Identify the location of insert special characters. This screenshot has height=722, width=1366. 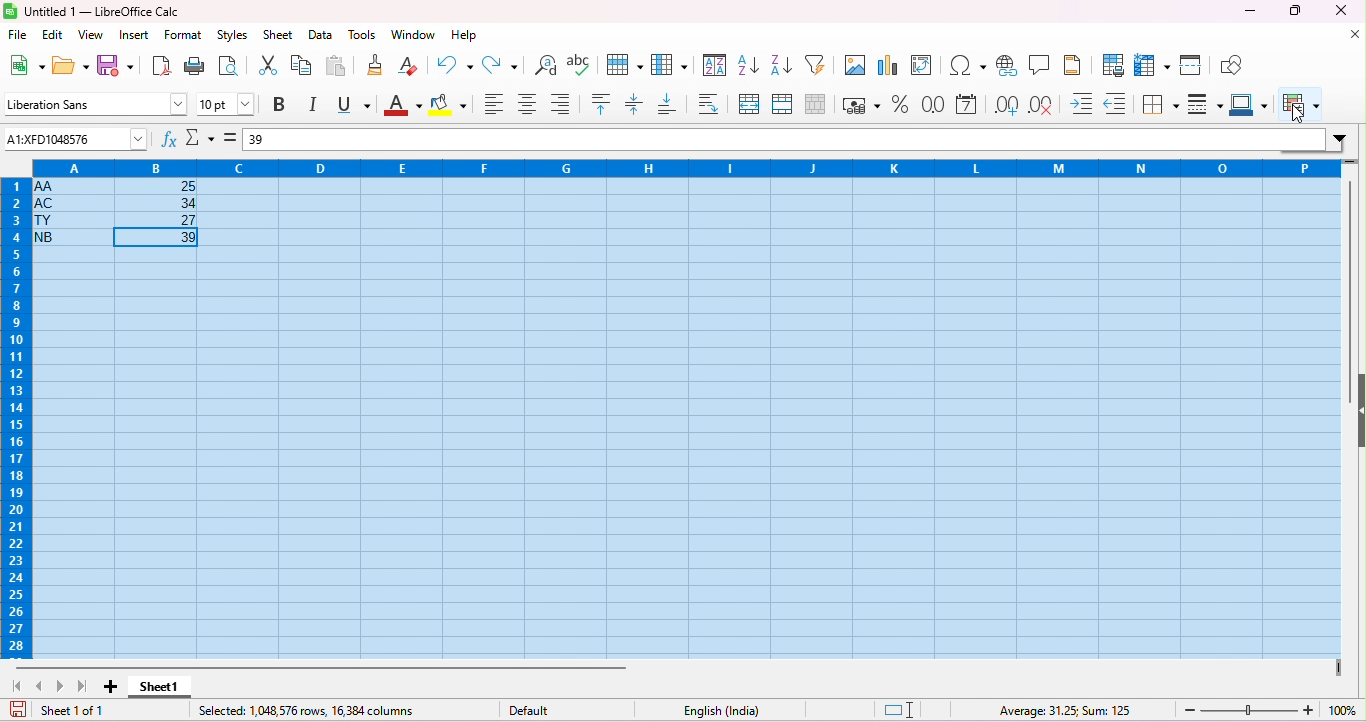
(968, 66).